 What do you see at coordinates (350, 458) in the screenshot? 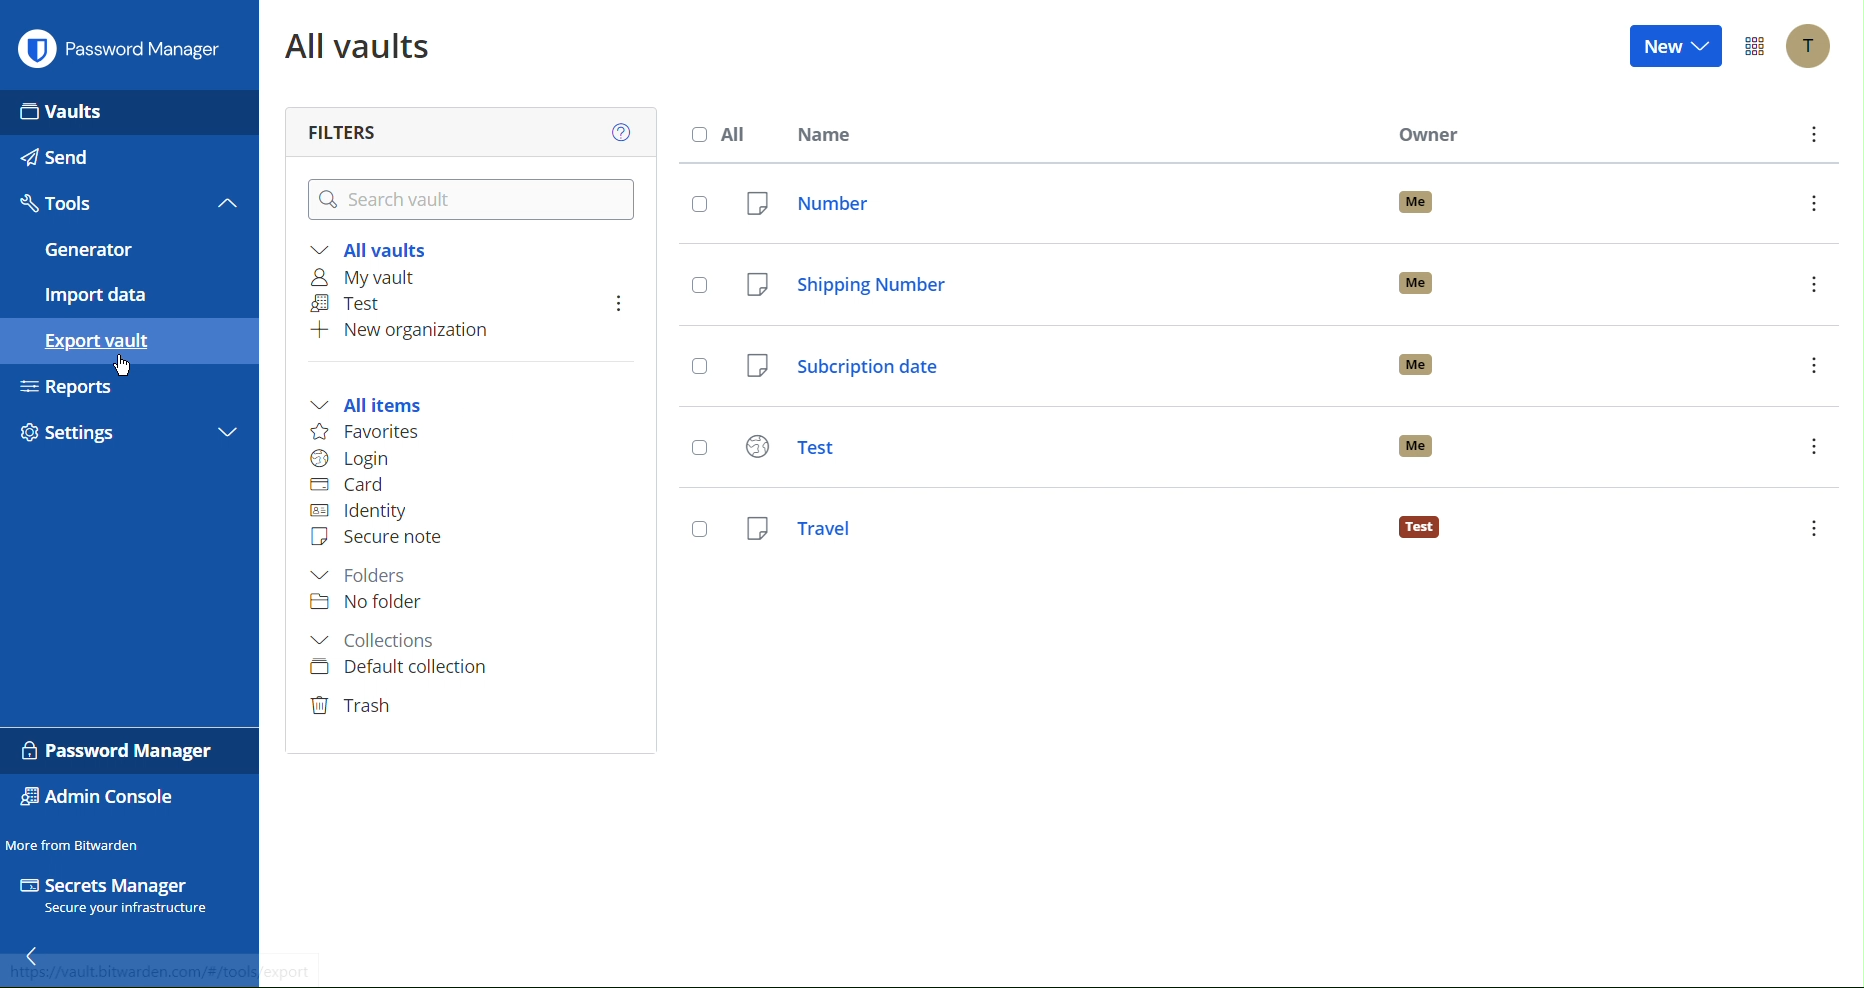
I see `Login` at bounding box center [350, 458].